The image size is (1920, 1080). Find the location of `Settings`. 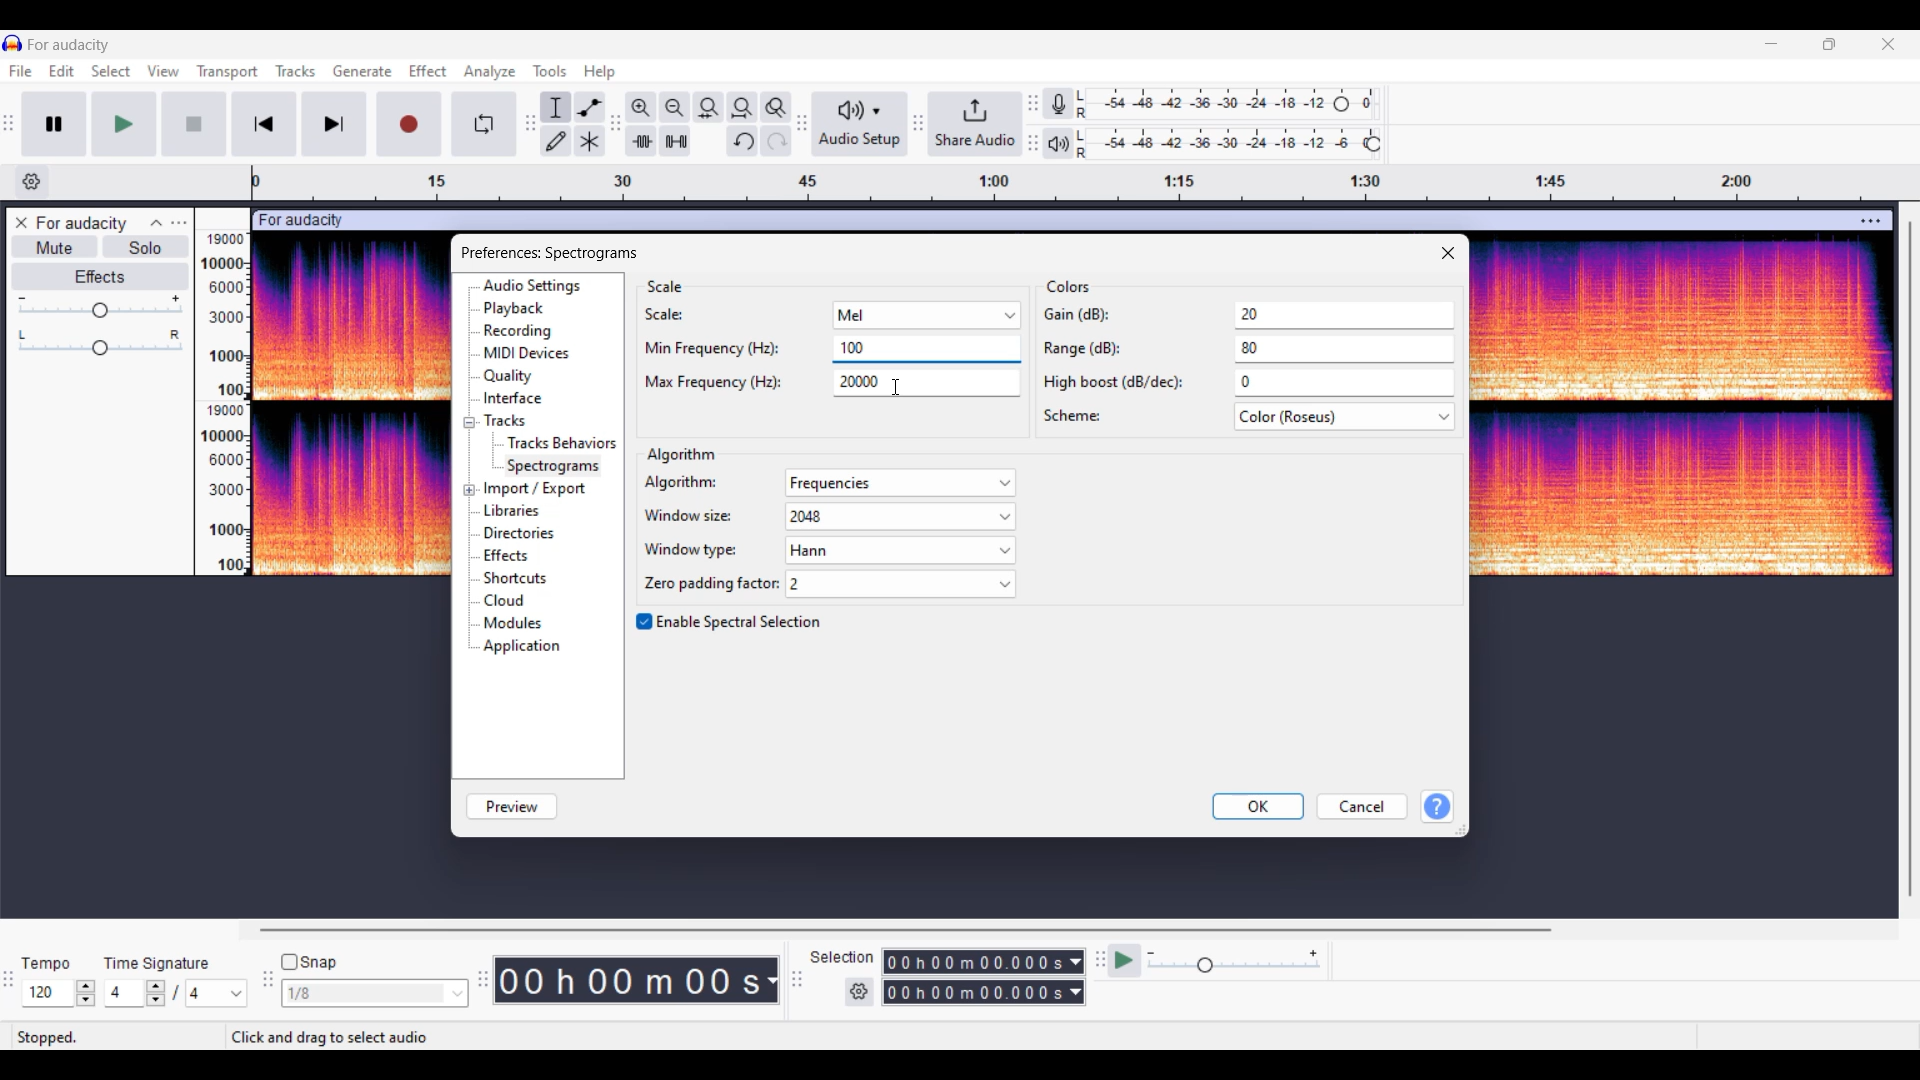

Settings is located at coordinates (859, 992).